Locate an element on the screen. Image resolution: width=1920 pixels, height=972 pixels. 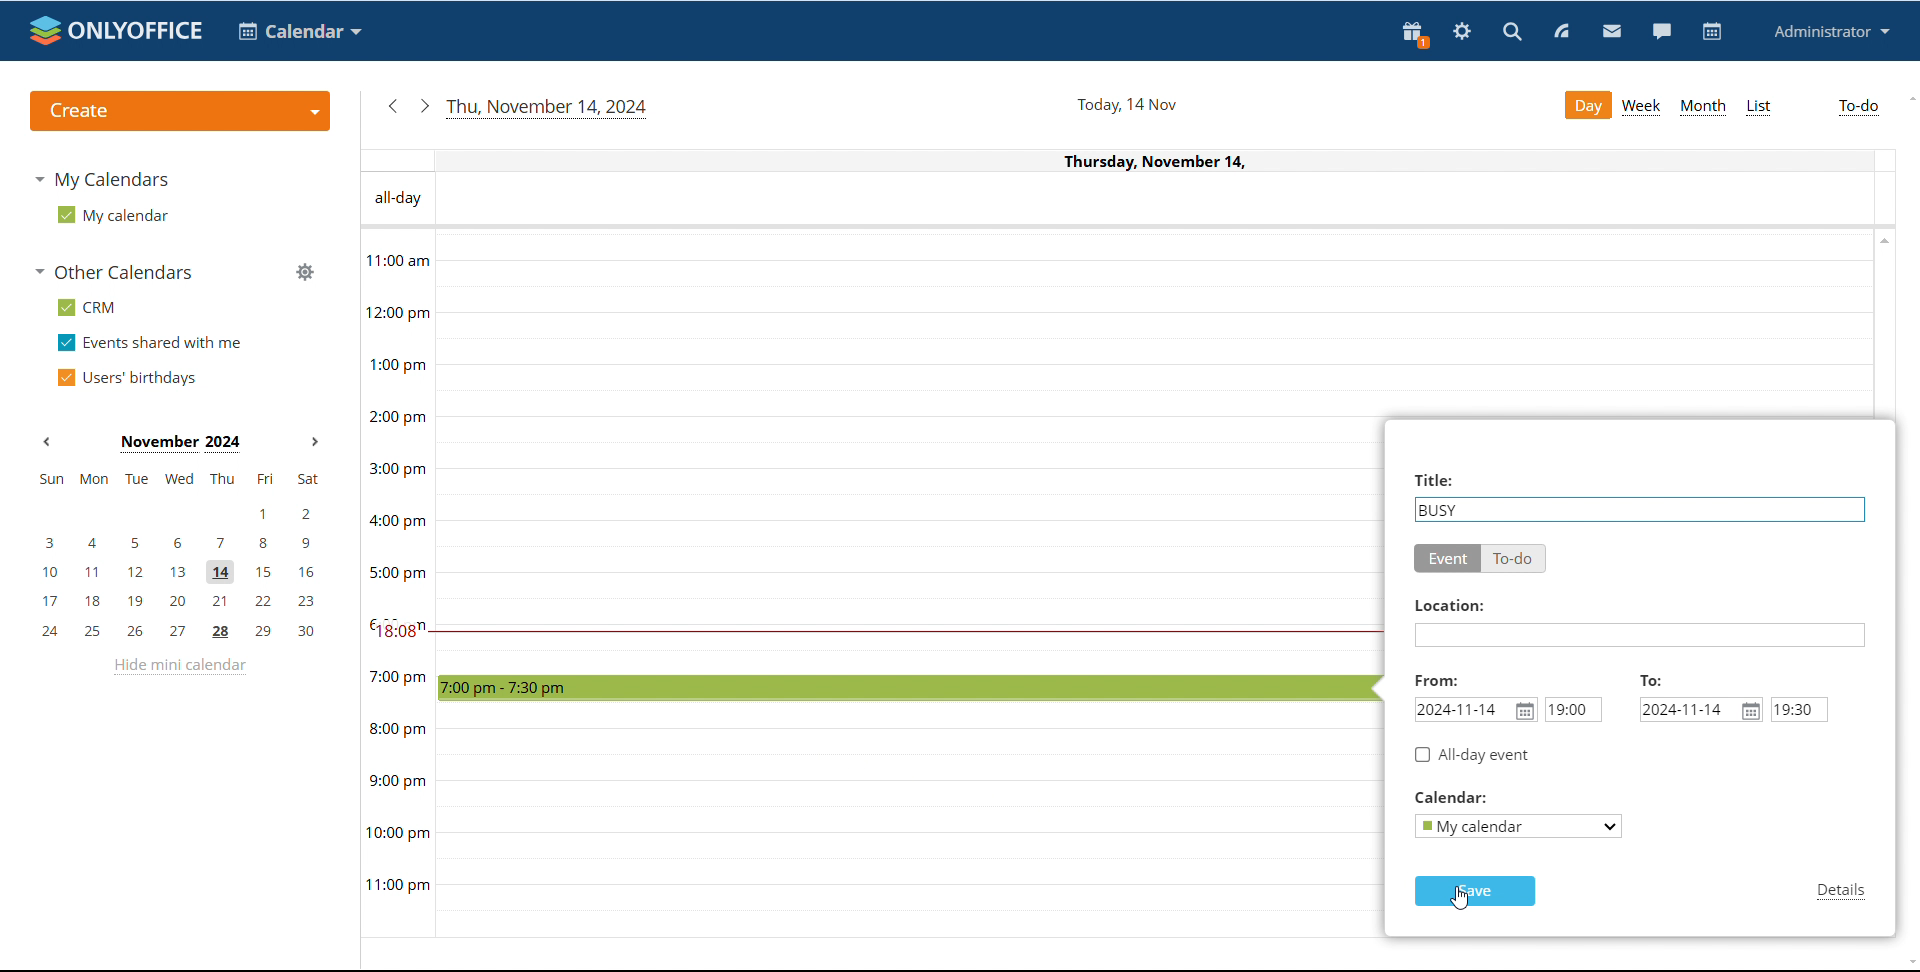
start date is located at coordinates (1475, 710).